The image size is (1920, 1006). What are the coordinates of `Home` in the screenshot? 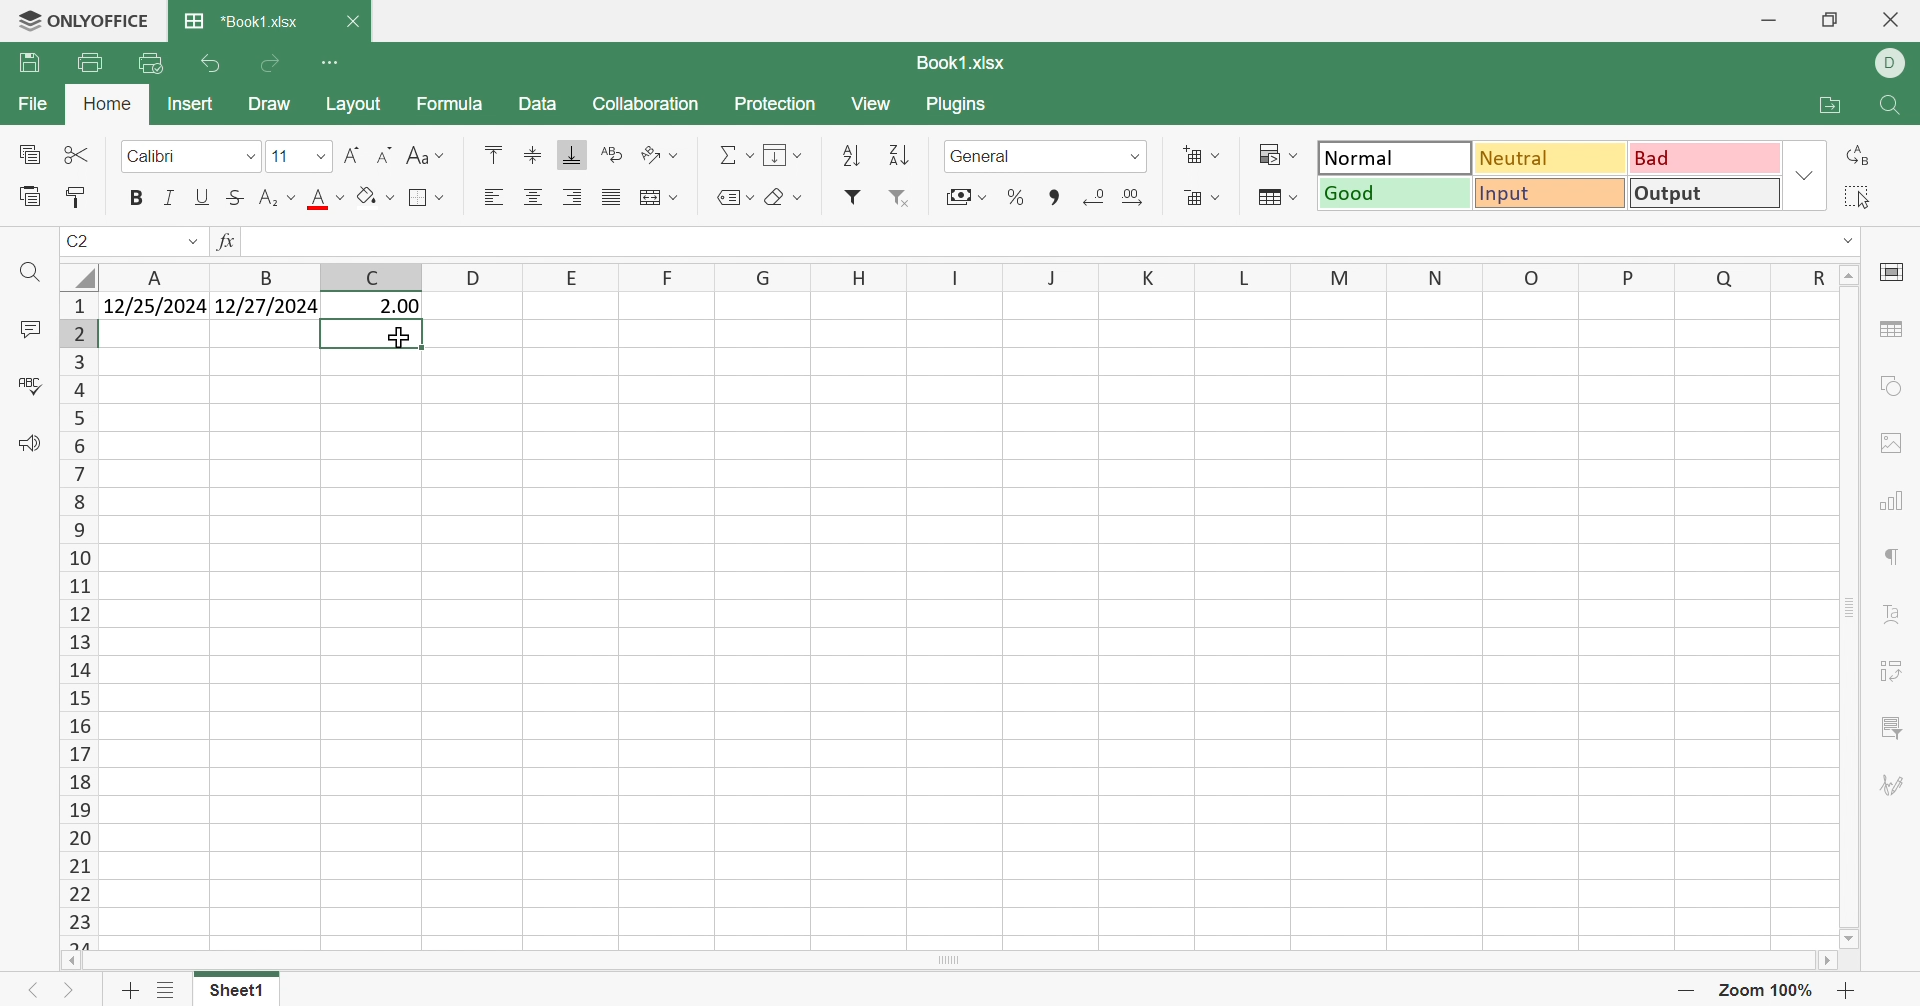 It's located at (105, 106).